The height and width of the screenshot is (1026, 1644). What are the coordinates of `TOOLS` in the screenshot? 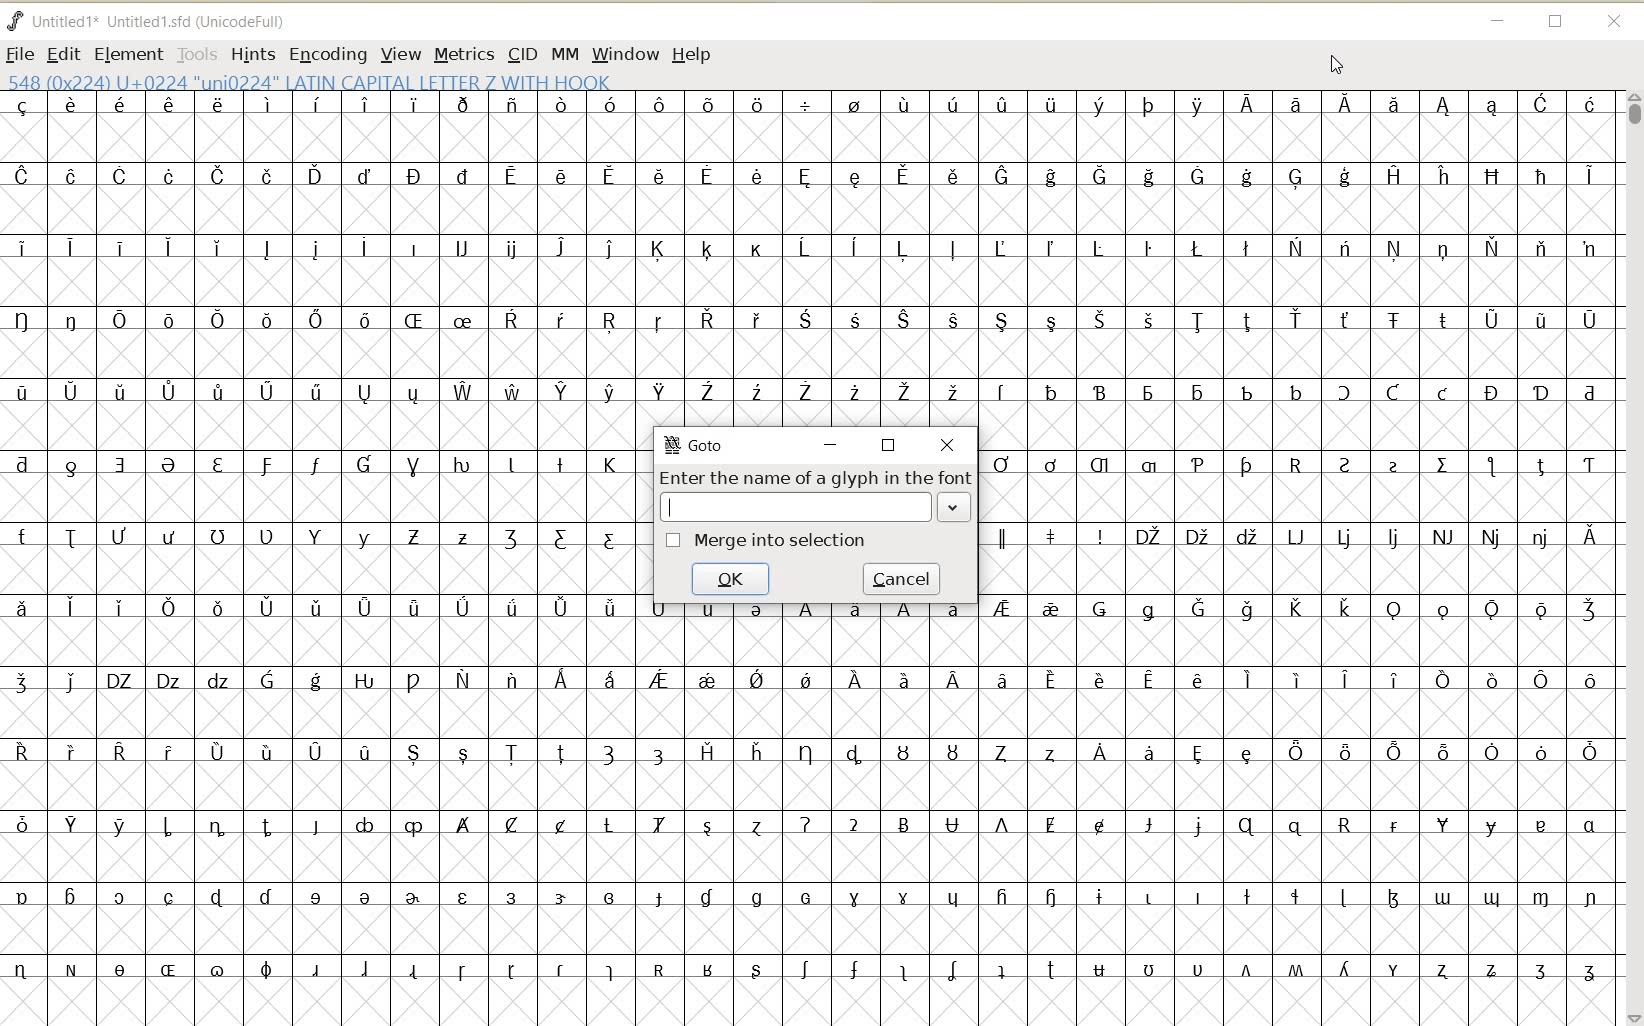 It's located at (195, 53).